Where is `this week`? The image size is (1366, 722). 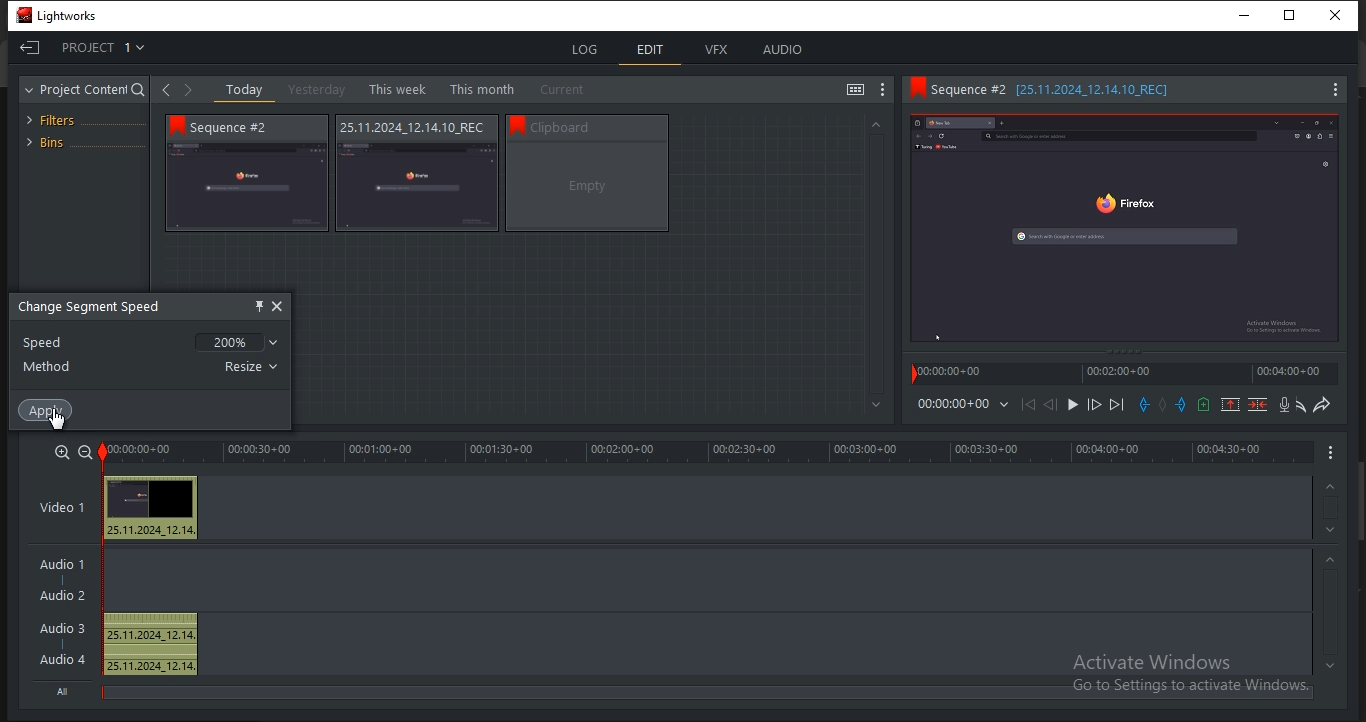
this week is located at coordinates (396, 88).